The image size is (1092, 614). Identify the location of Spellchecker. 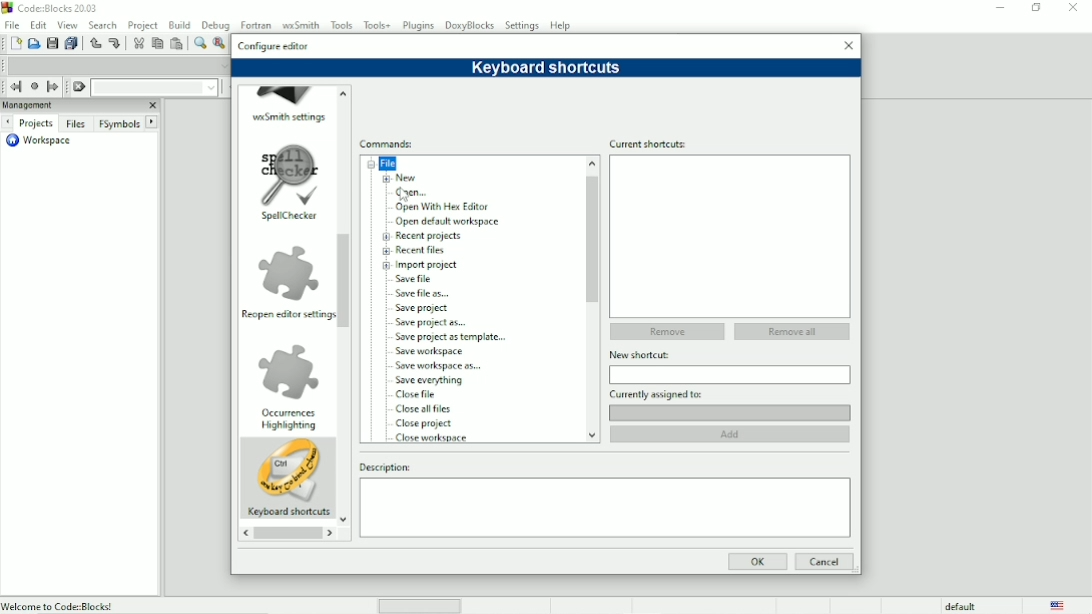
(286, 218).